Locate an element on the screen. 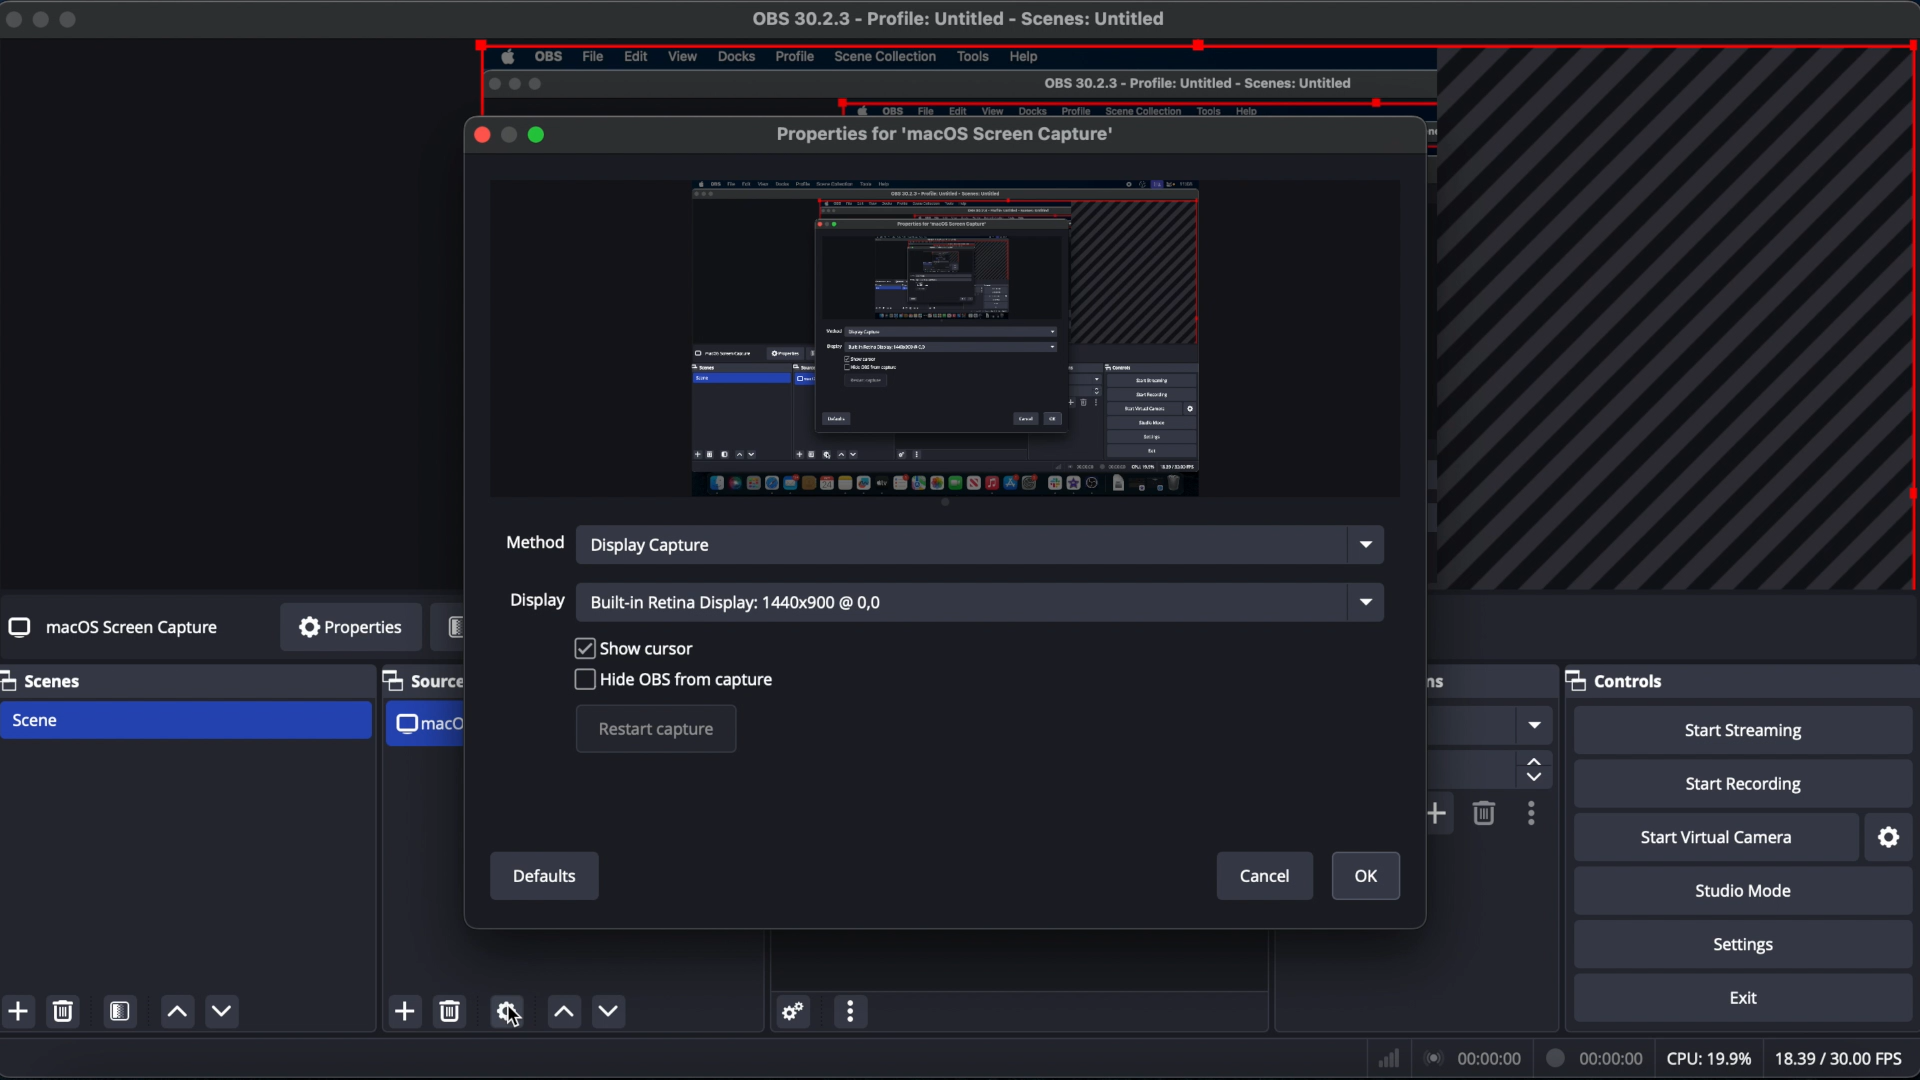  hide OBS from capture checkbox is located at coordinates (674, 679).